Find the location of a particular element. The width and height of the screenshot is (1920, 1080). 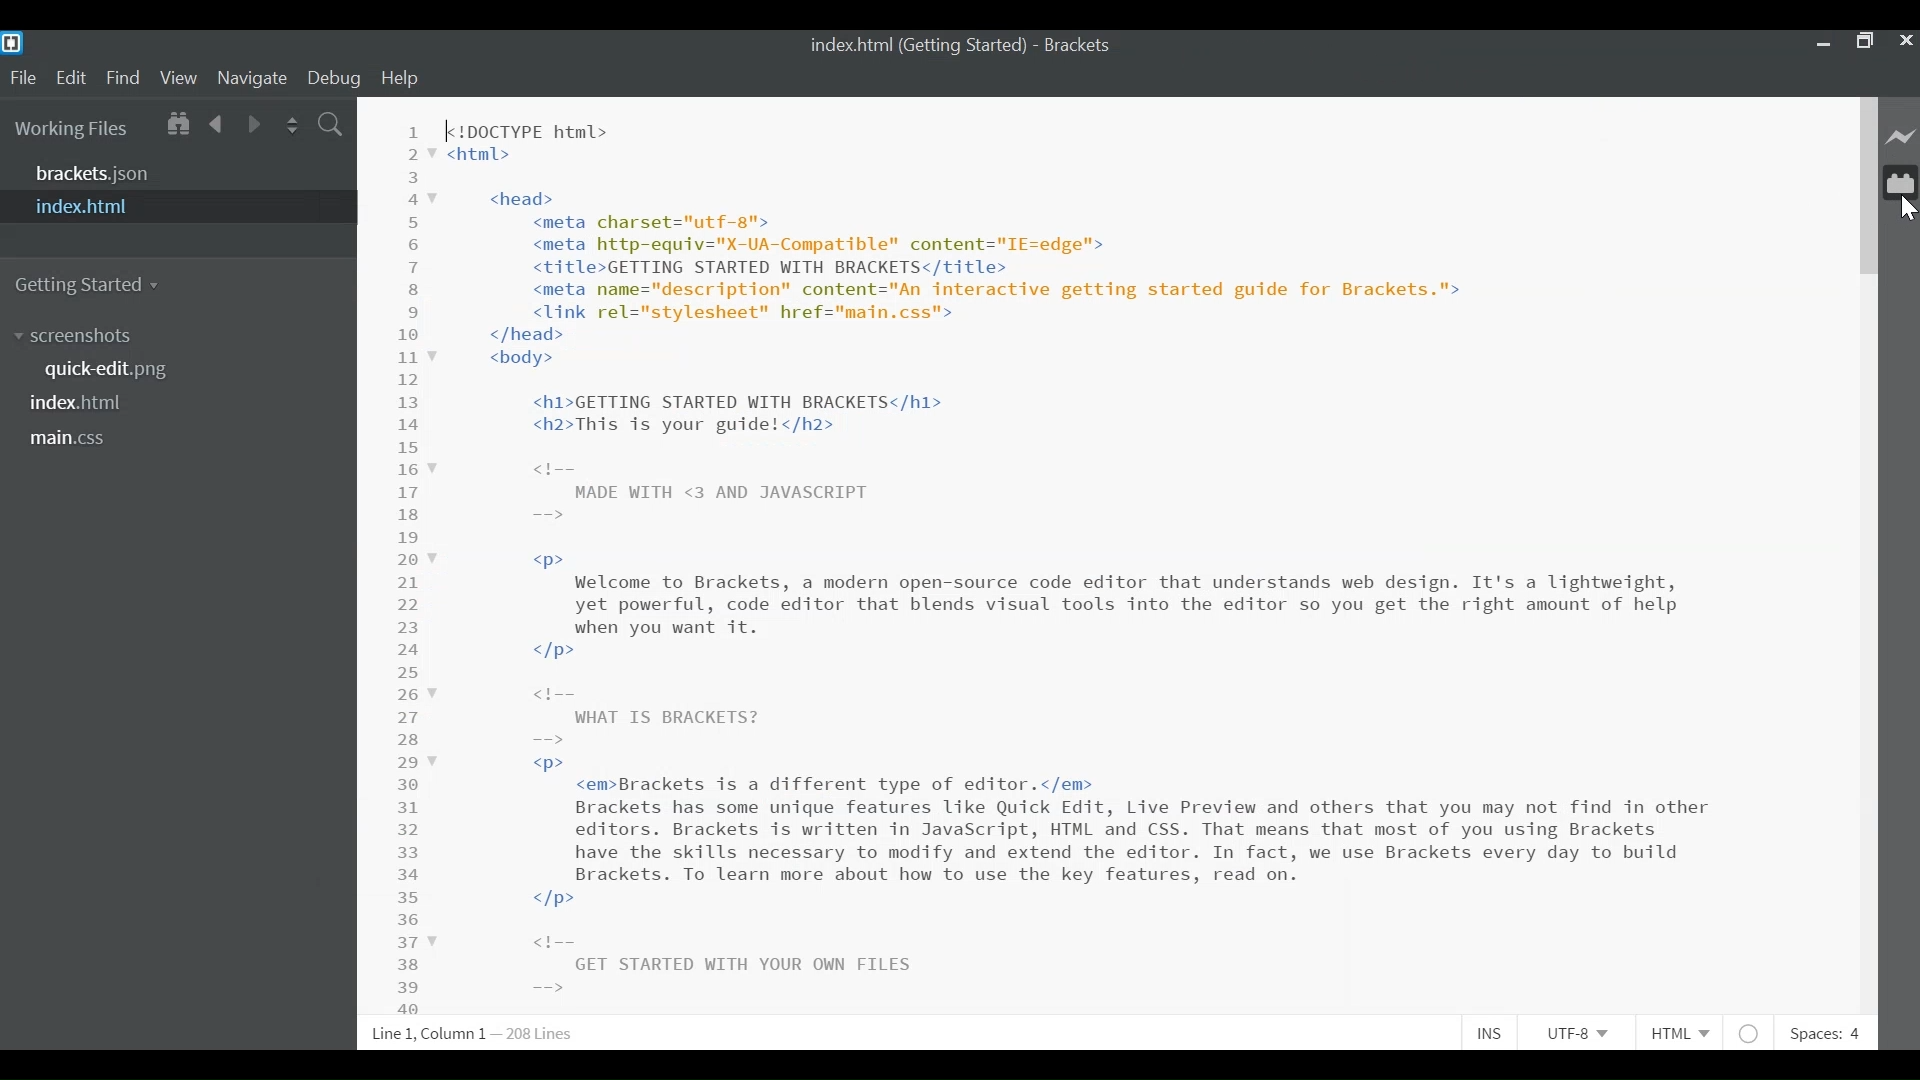

Navigate Backward is located at coordinates (218, 124).